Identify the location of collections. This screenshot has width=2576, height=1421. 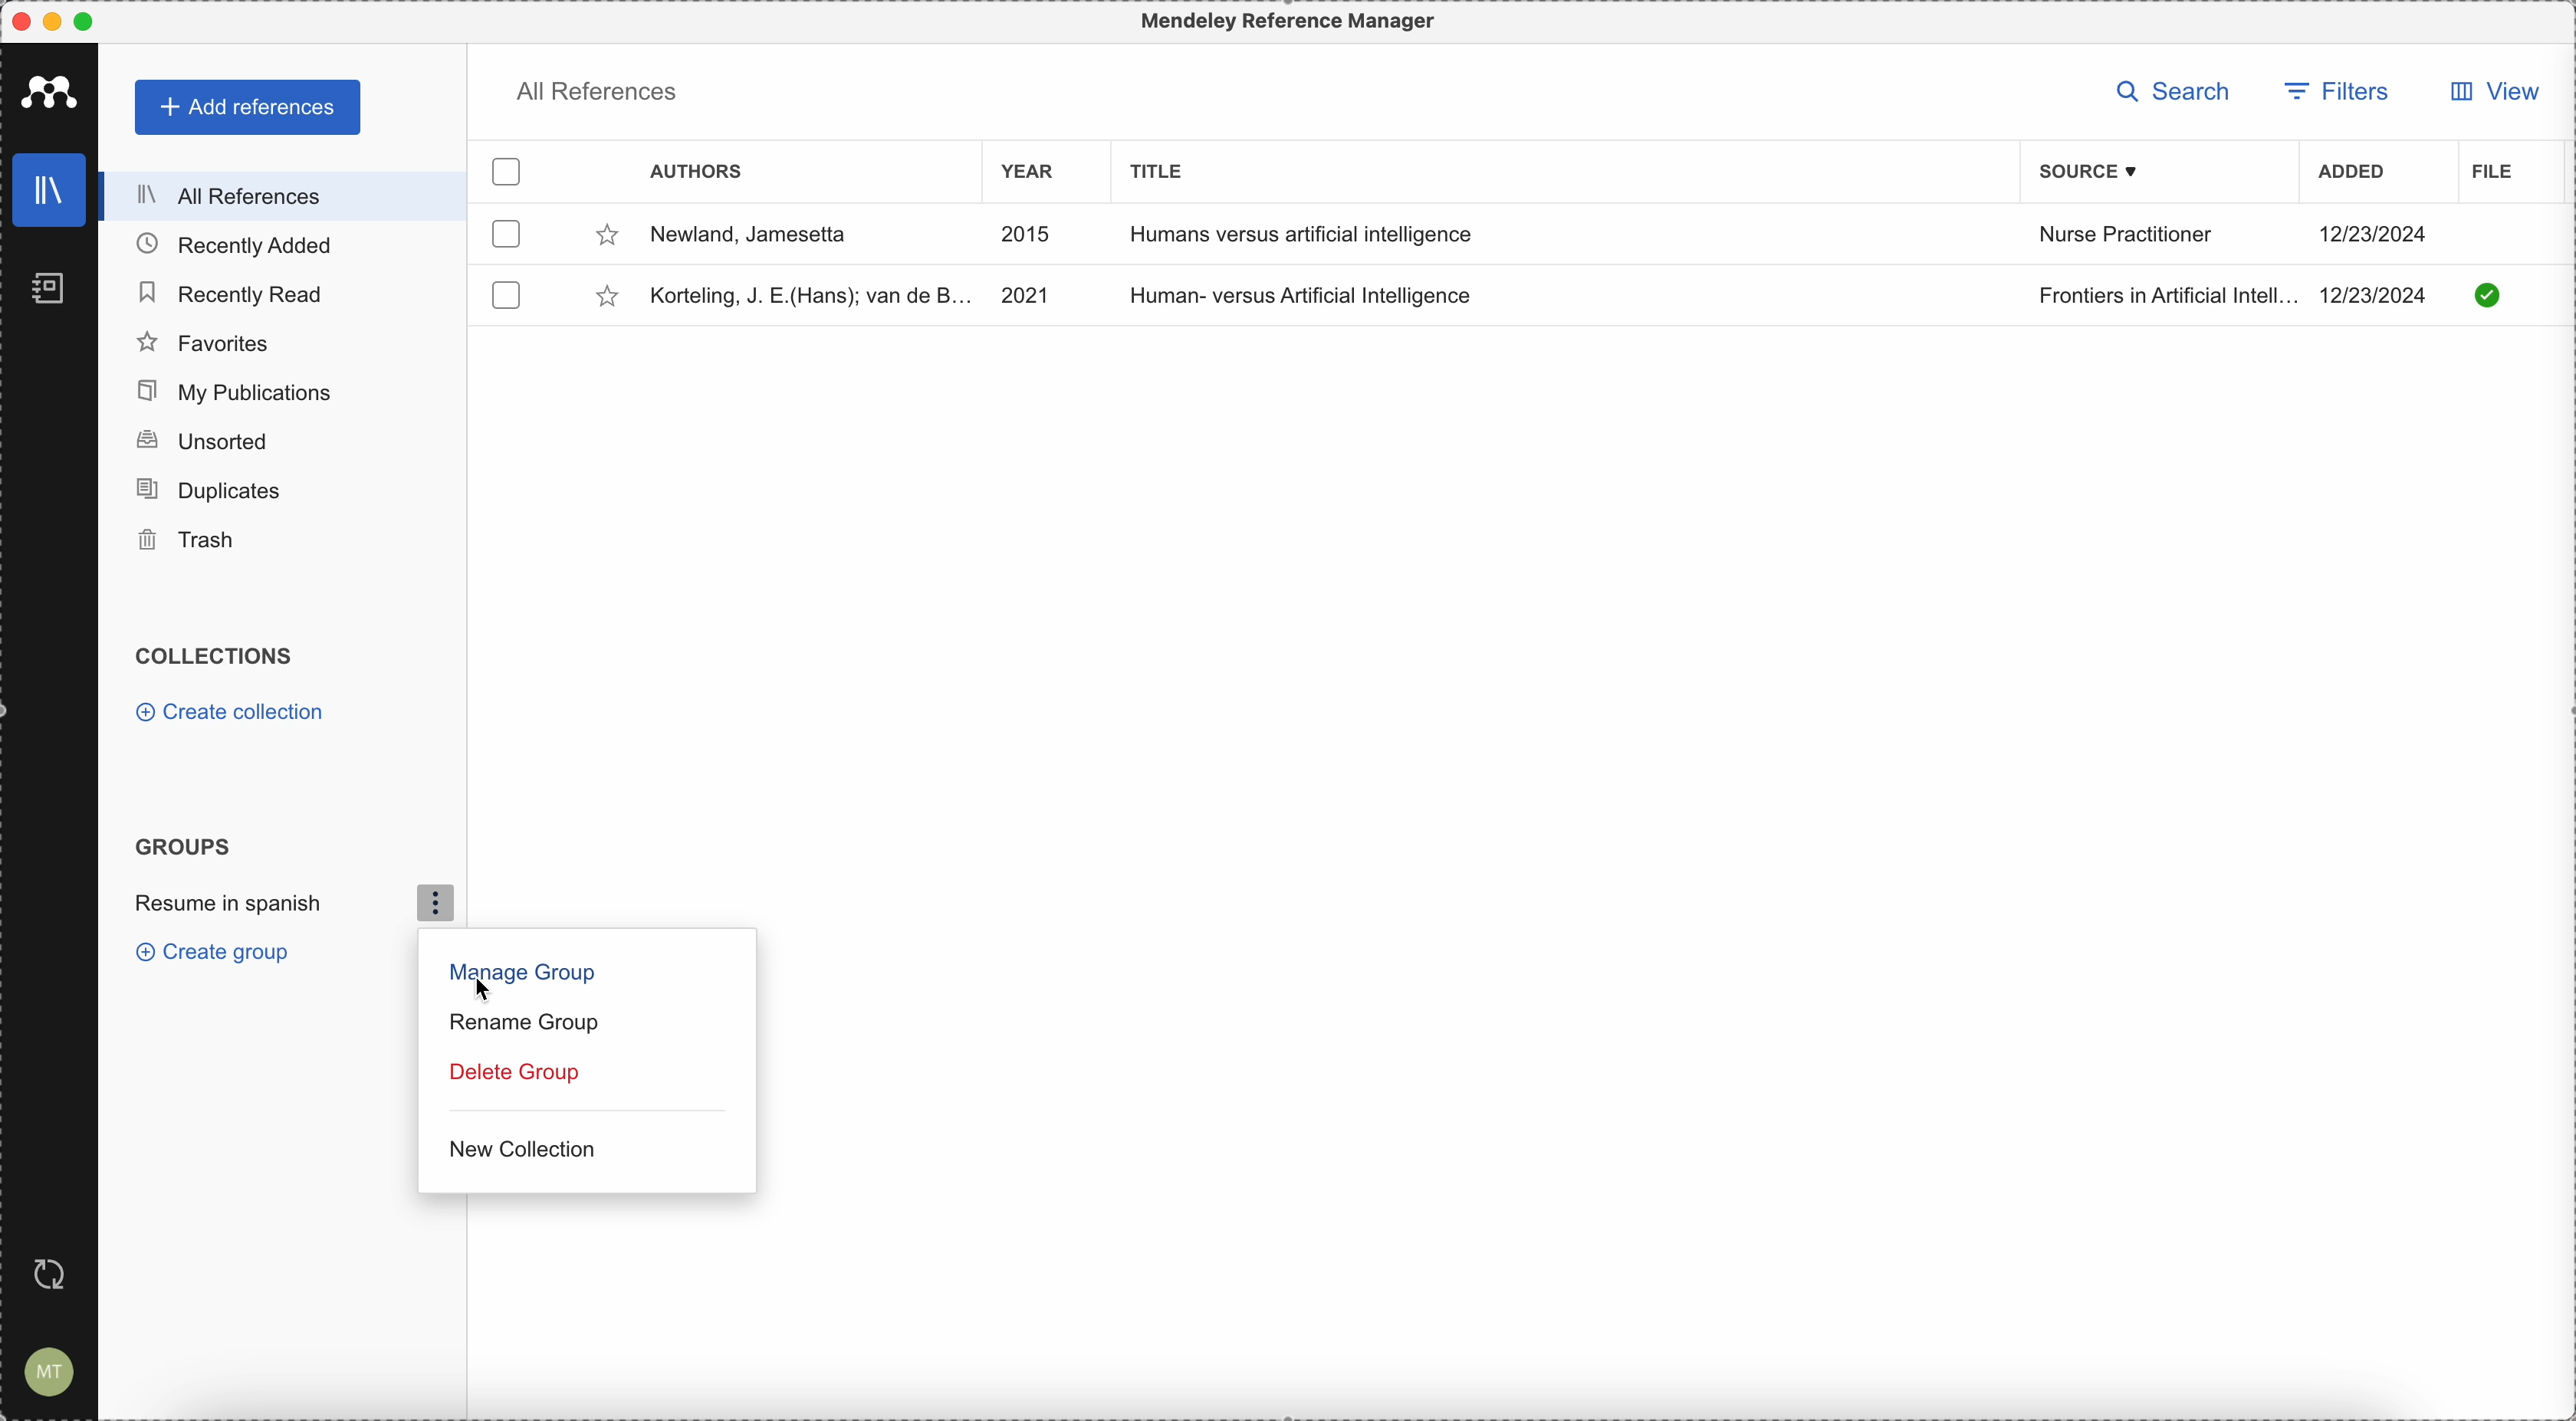
(216, 657).